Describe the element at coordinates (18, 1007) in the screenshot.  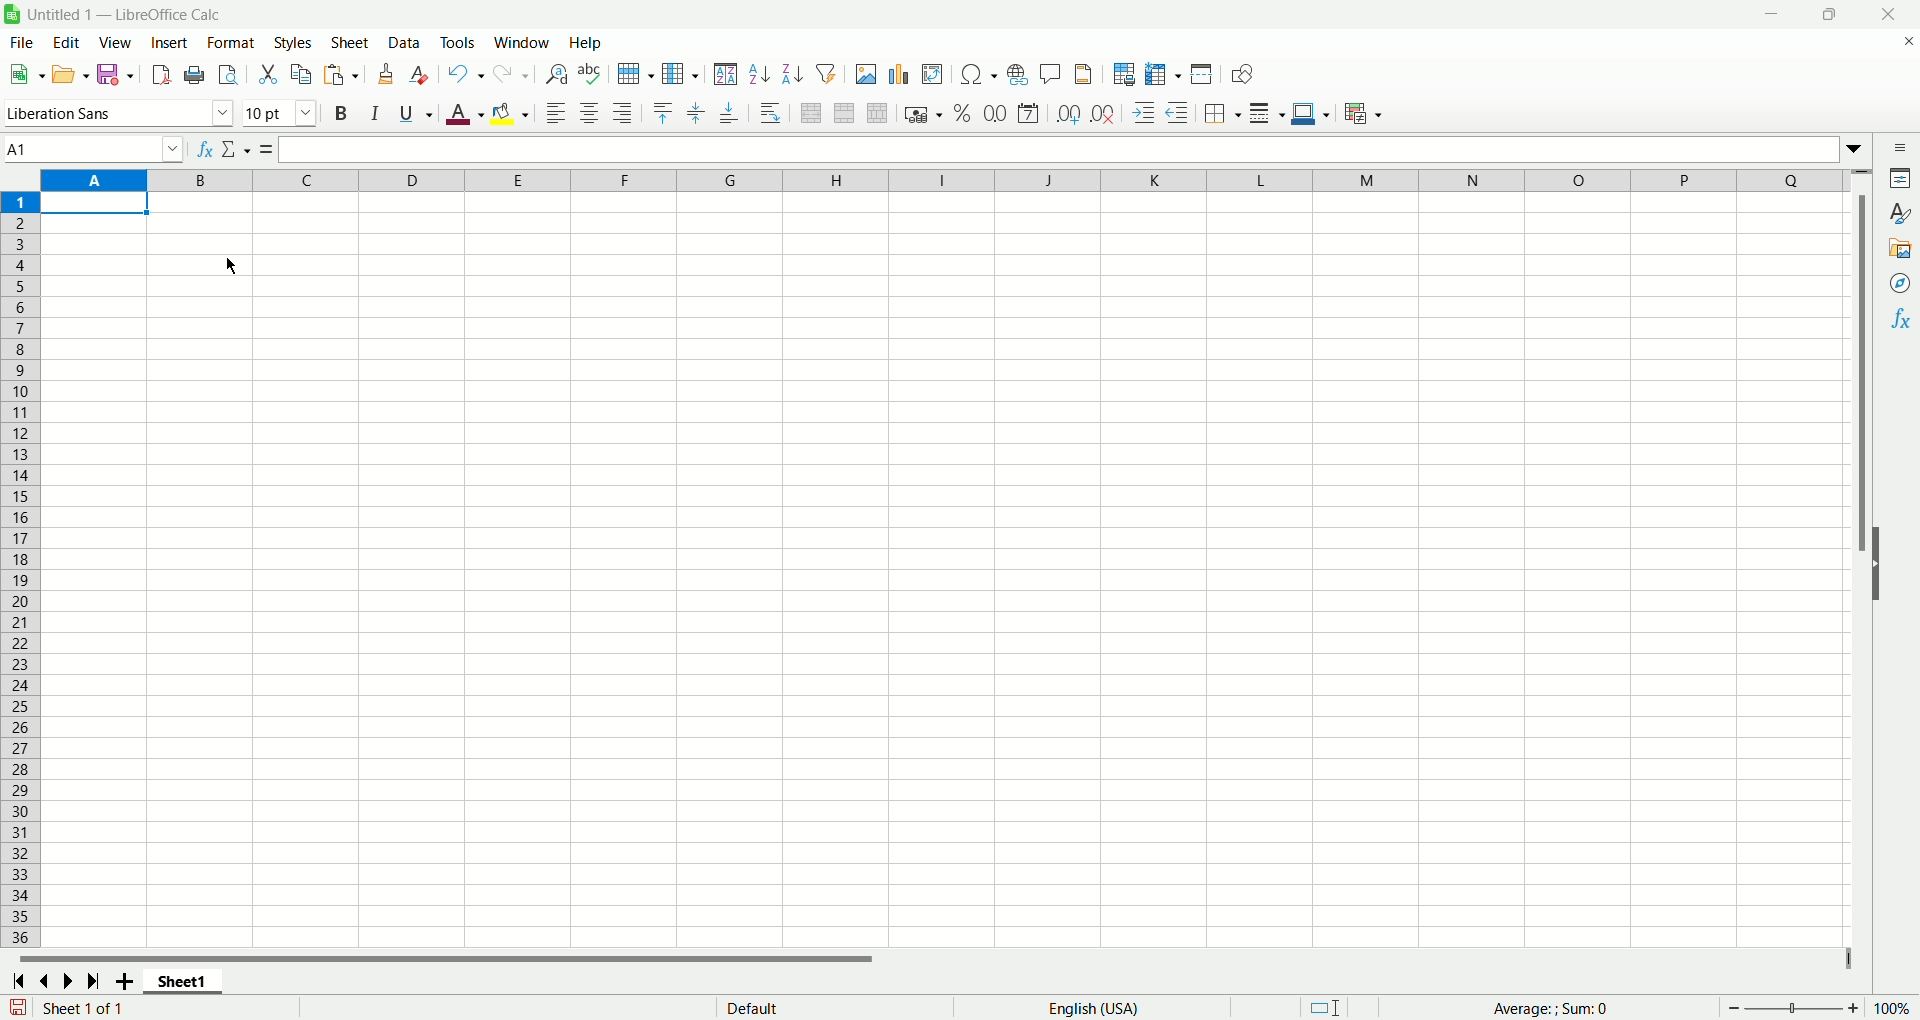
I see `save` at that location.